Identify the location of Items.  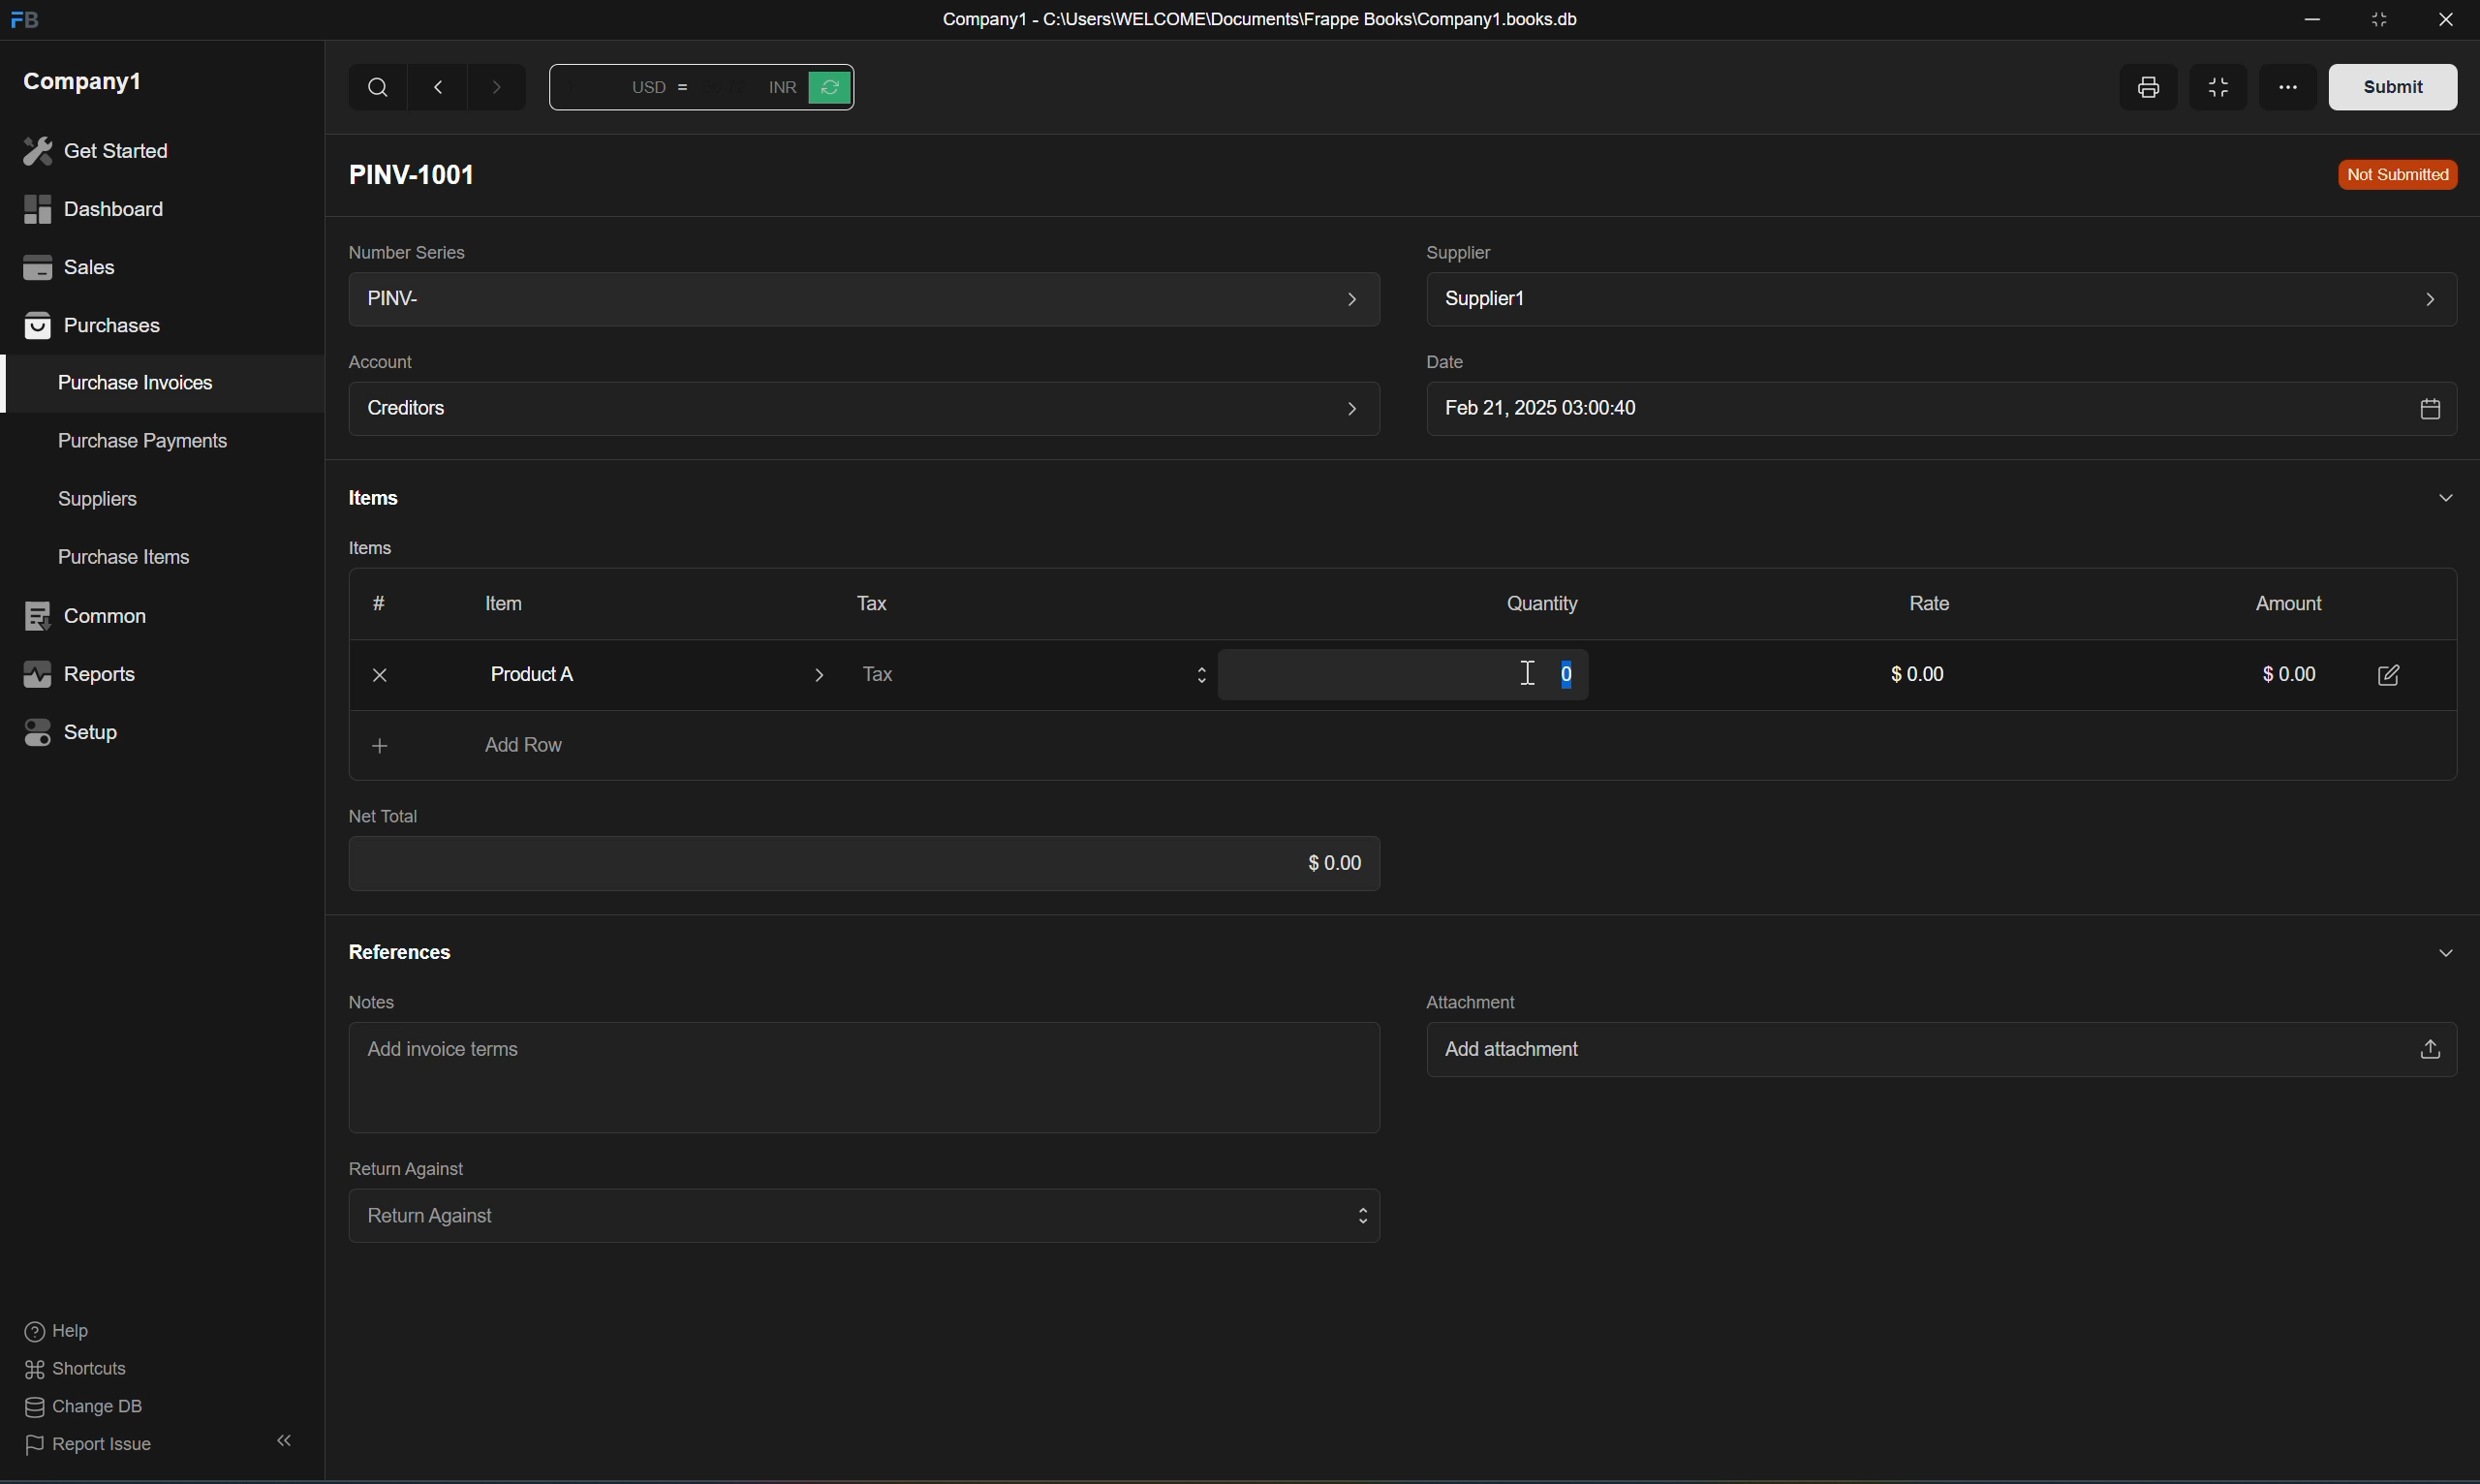
(362, 552).